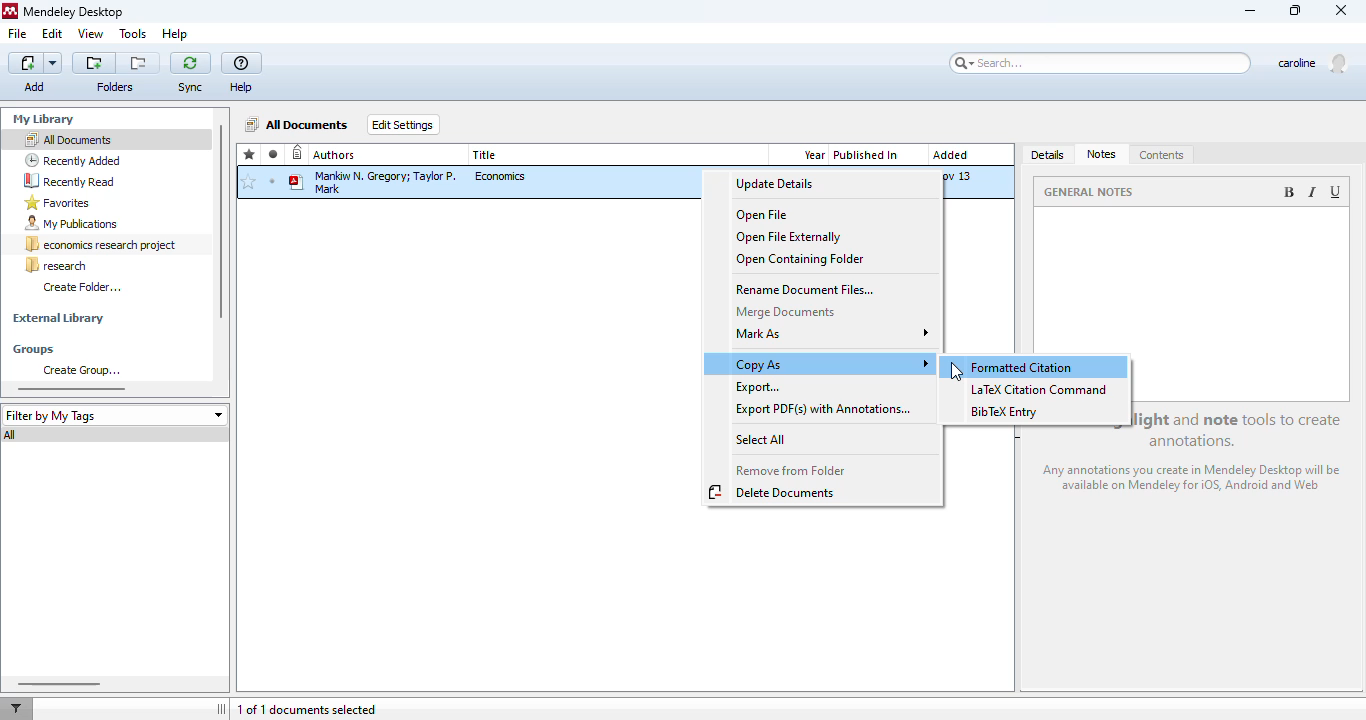 Image resolution: width=1366 pixels, height=720 pixels. Describe the element at coordinates (759, 388) in the screenshot. I see `export` at that location.